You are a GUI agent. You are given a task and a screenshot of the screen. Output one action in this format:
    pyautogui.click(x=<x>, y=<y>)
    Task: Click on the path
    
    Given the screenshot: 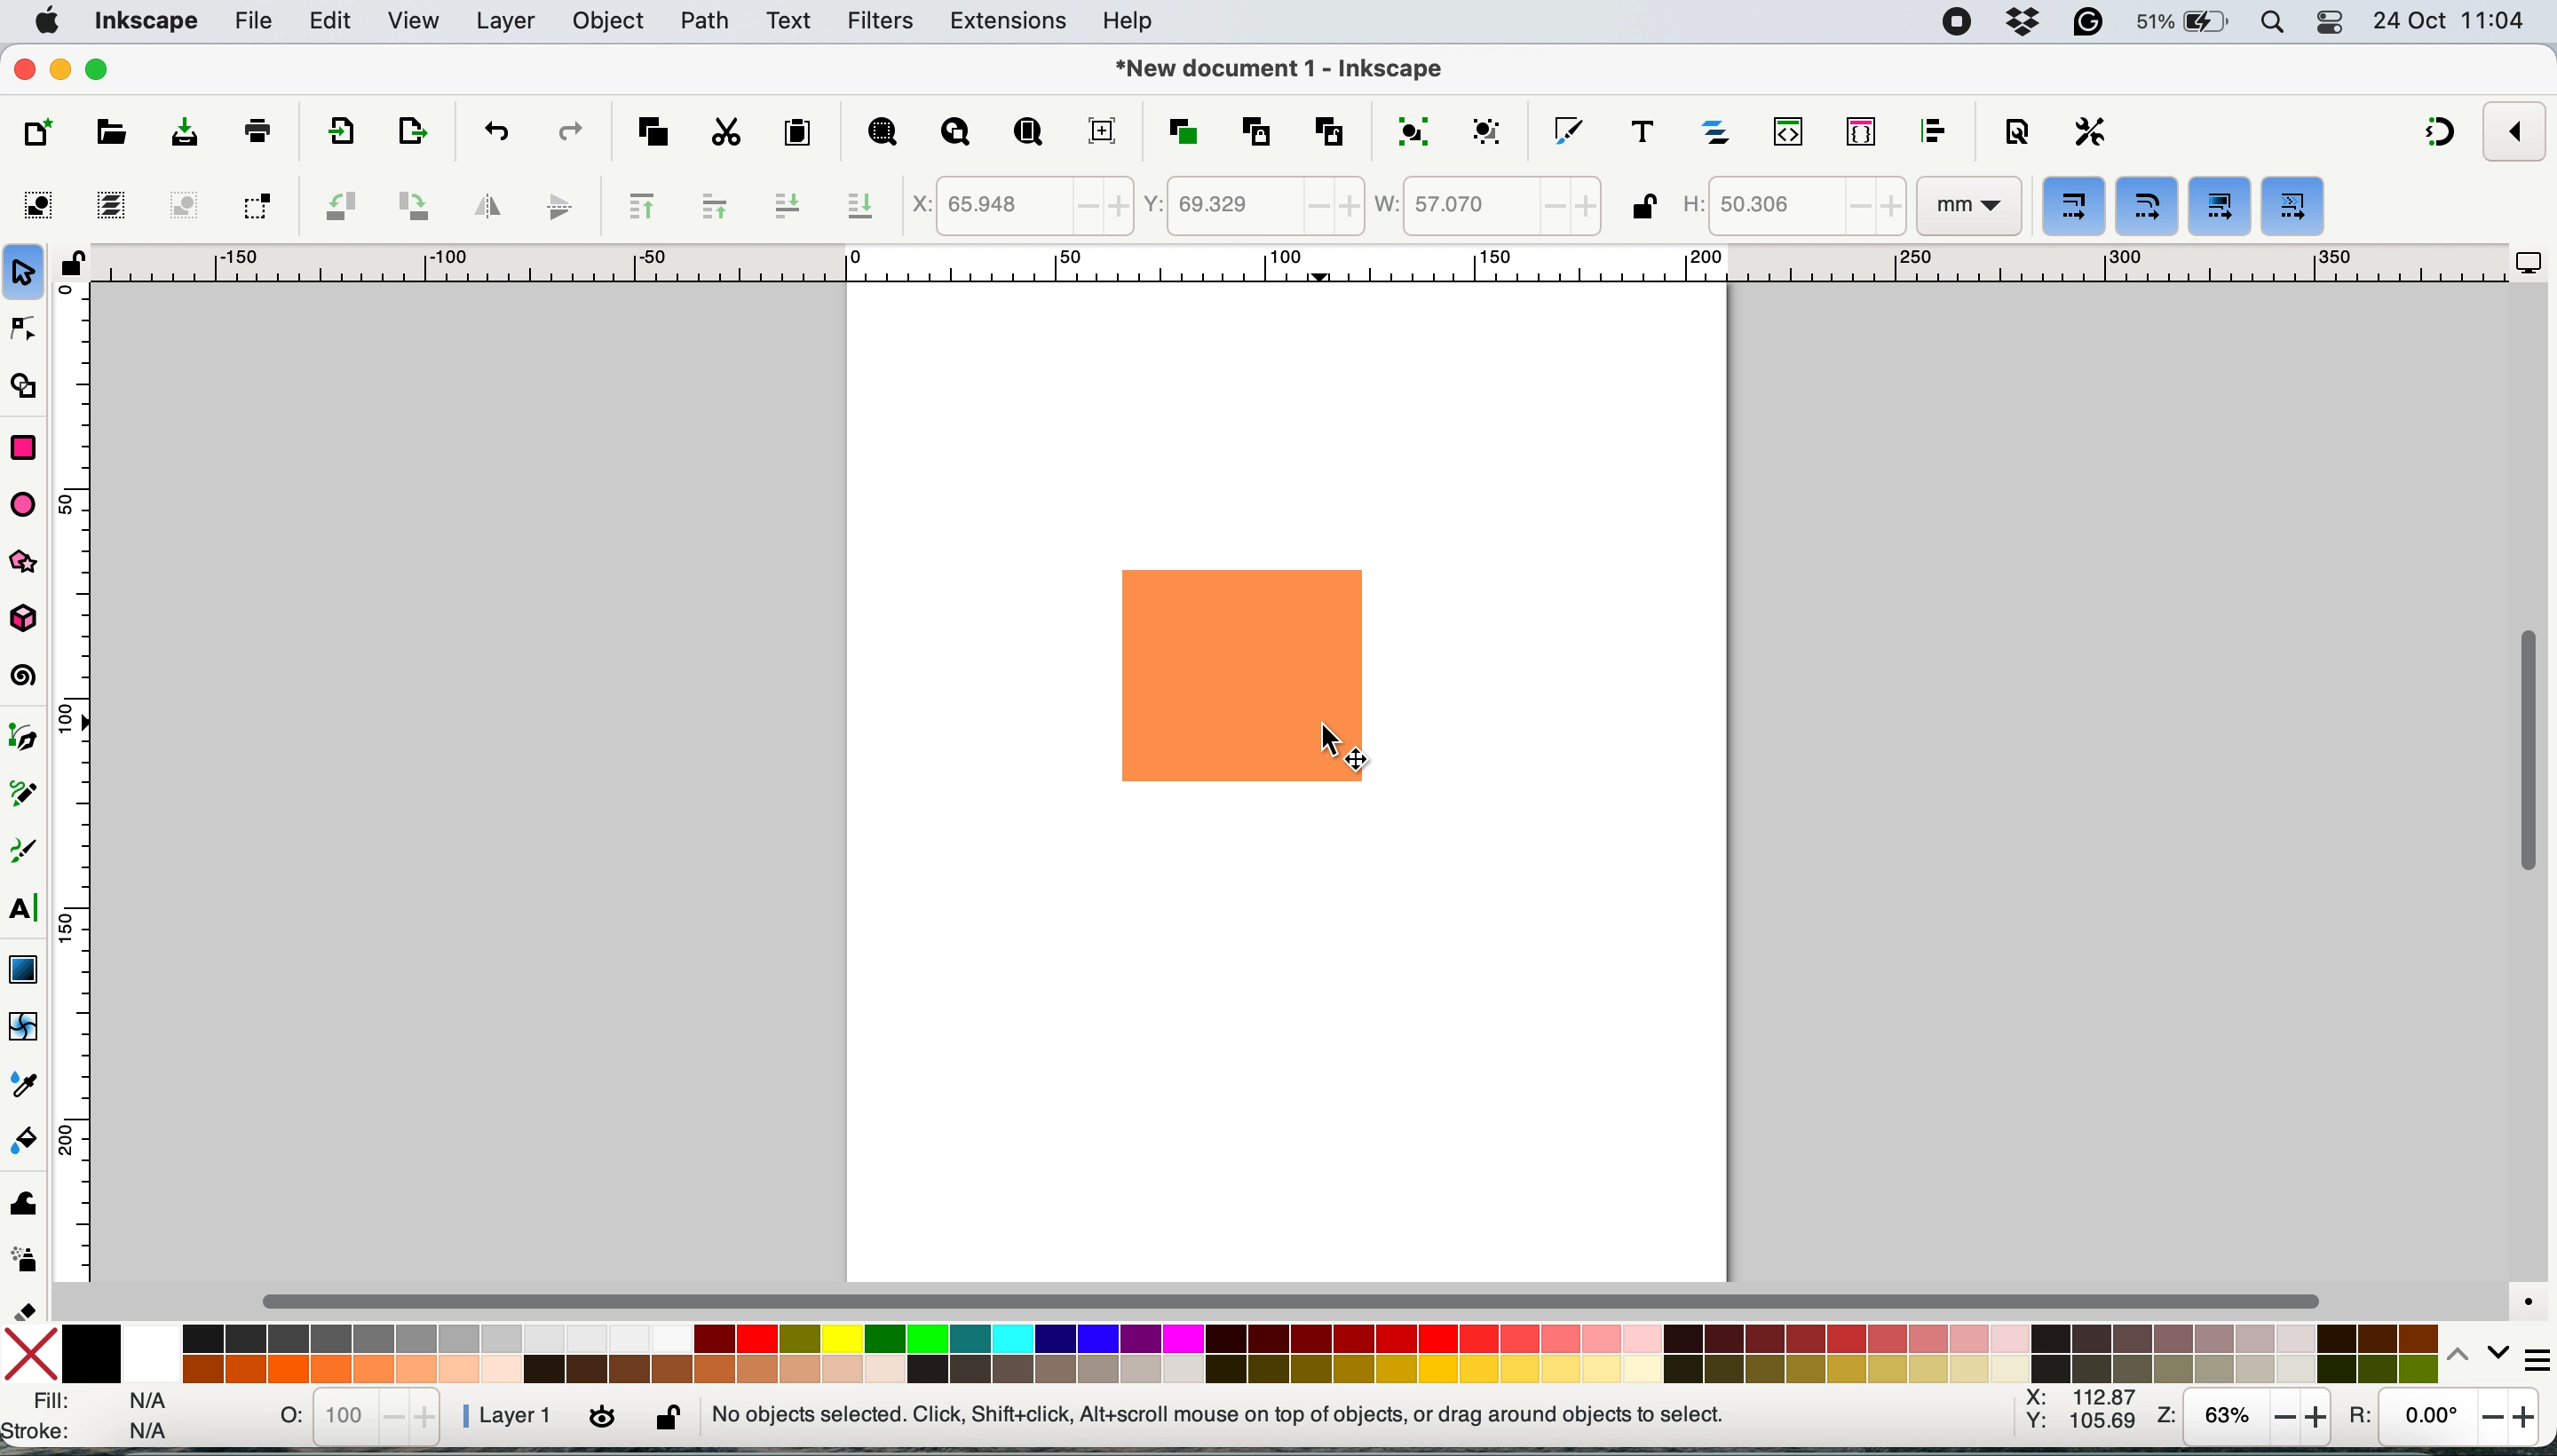 What is the action you would take?
    pyautogui.click(x=705, y=21)
    